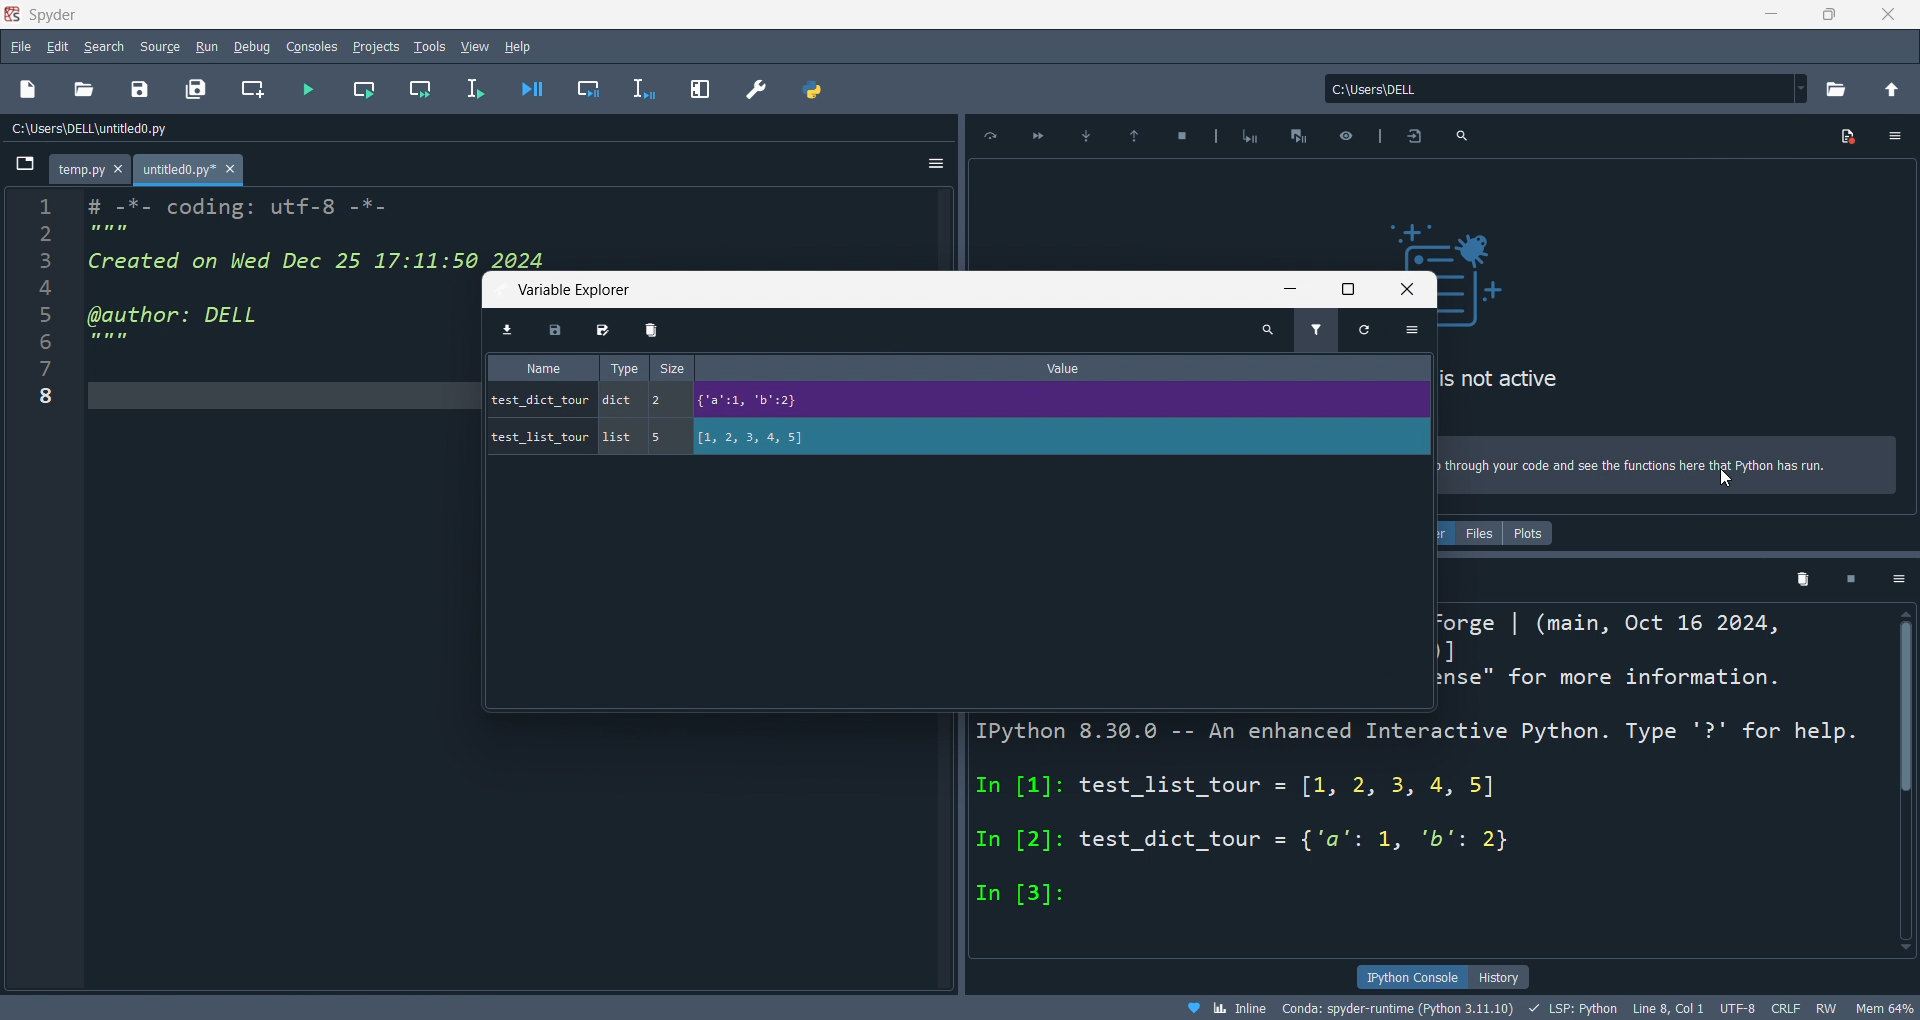 The height and width of the screenshot is (1020, 1920). I want to click on minimize, so click(1766, 15).